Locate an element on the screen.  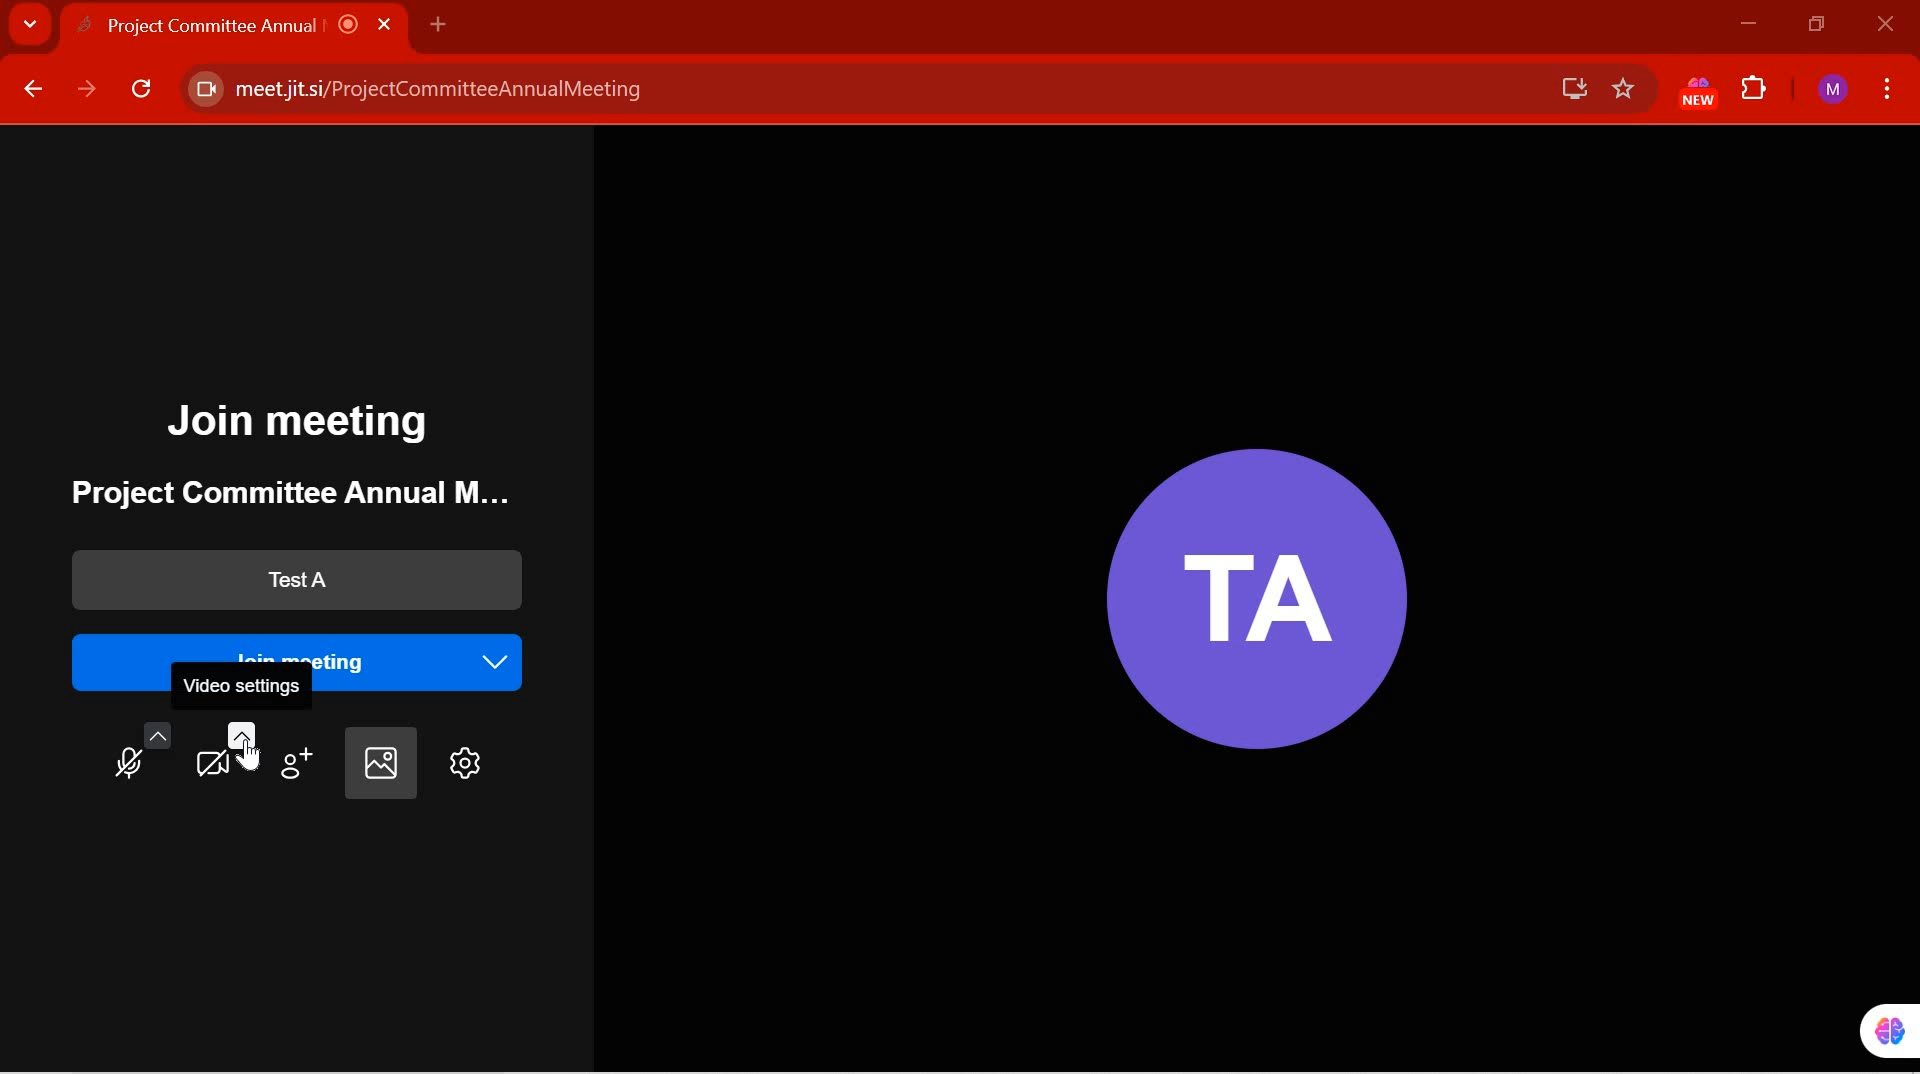
RELOAD is located at coordinates (143, 93).